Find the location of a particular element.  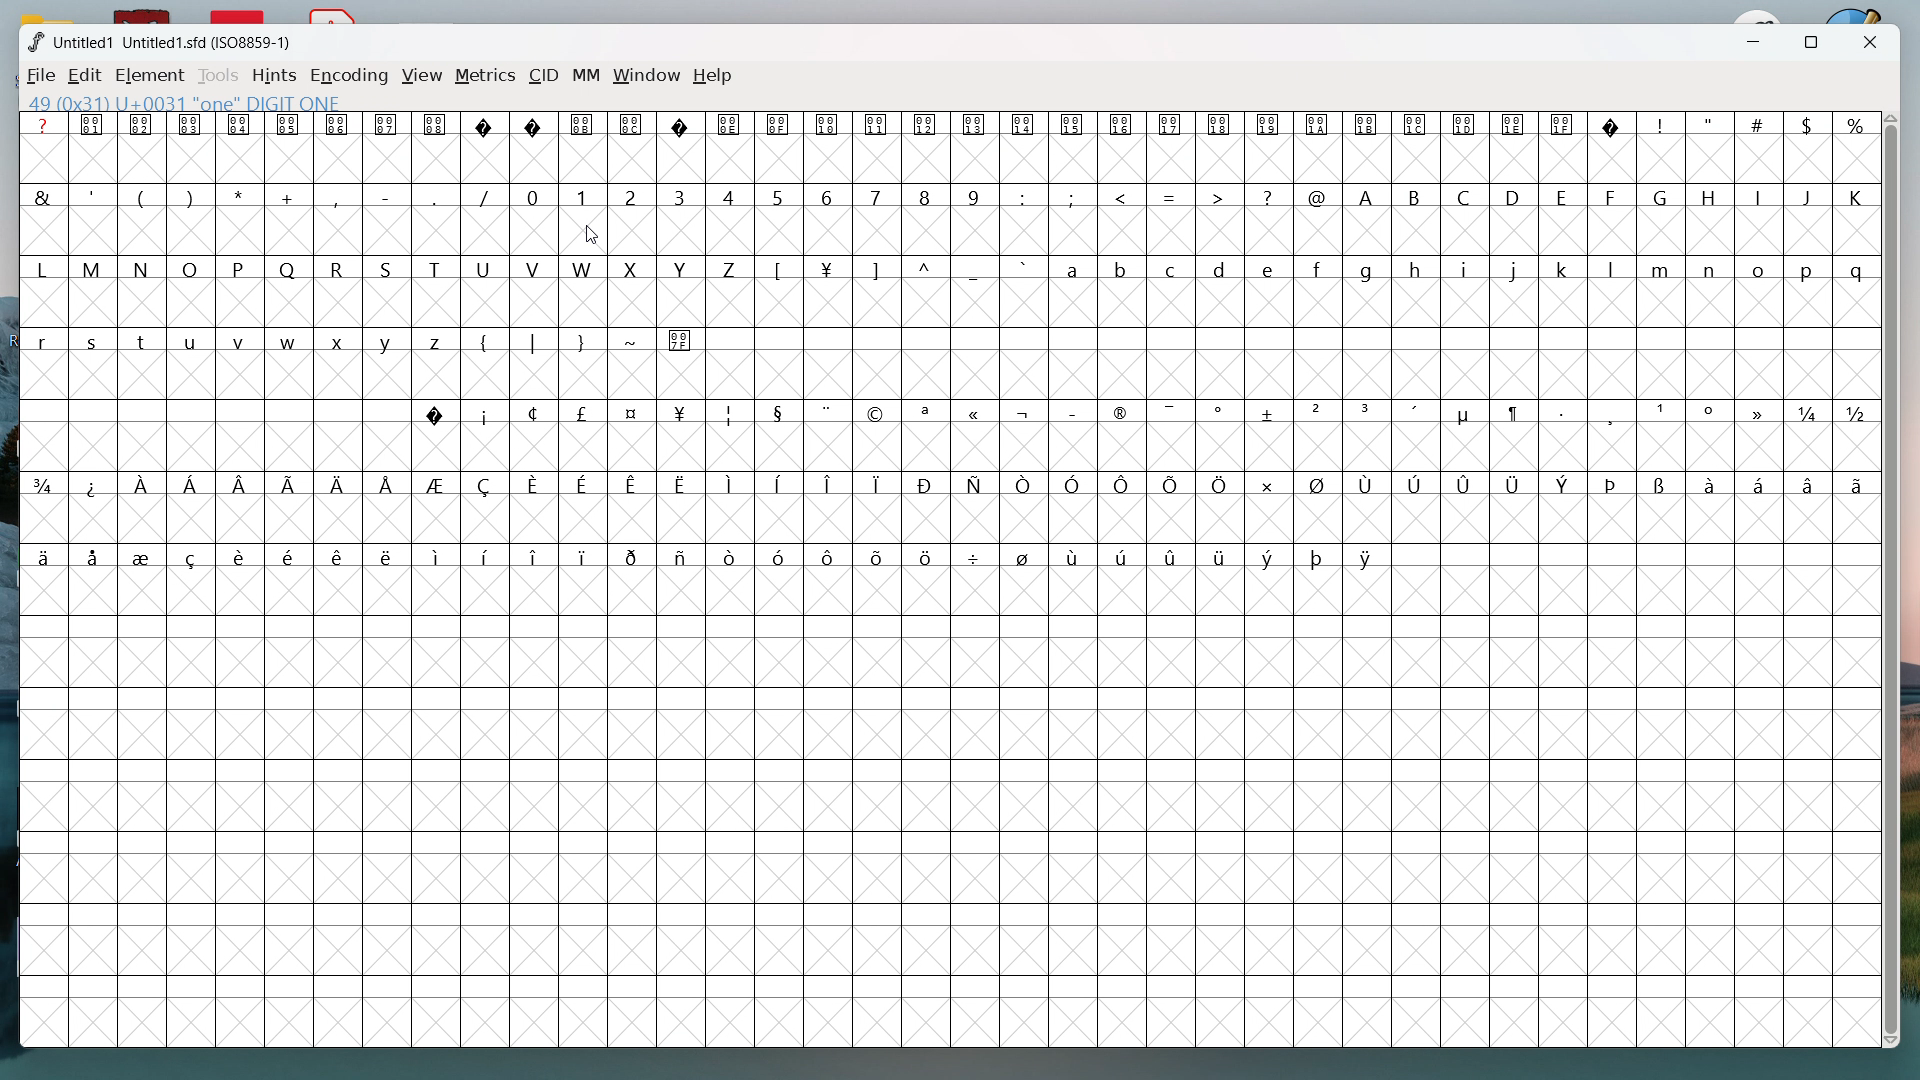

symbol is located at coordinates (779, 411).